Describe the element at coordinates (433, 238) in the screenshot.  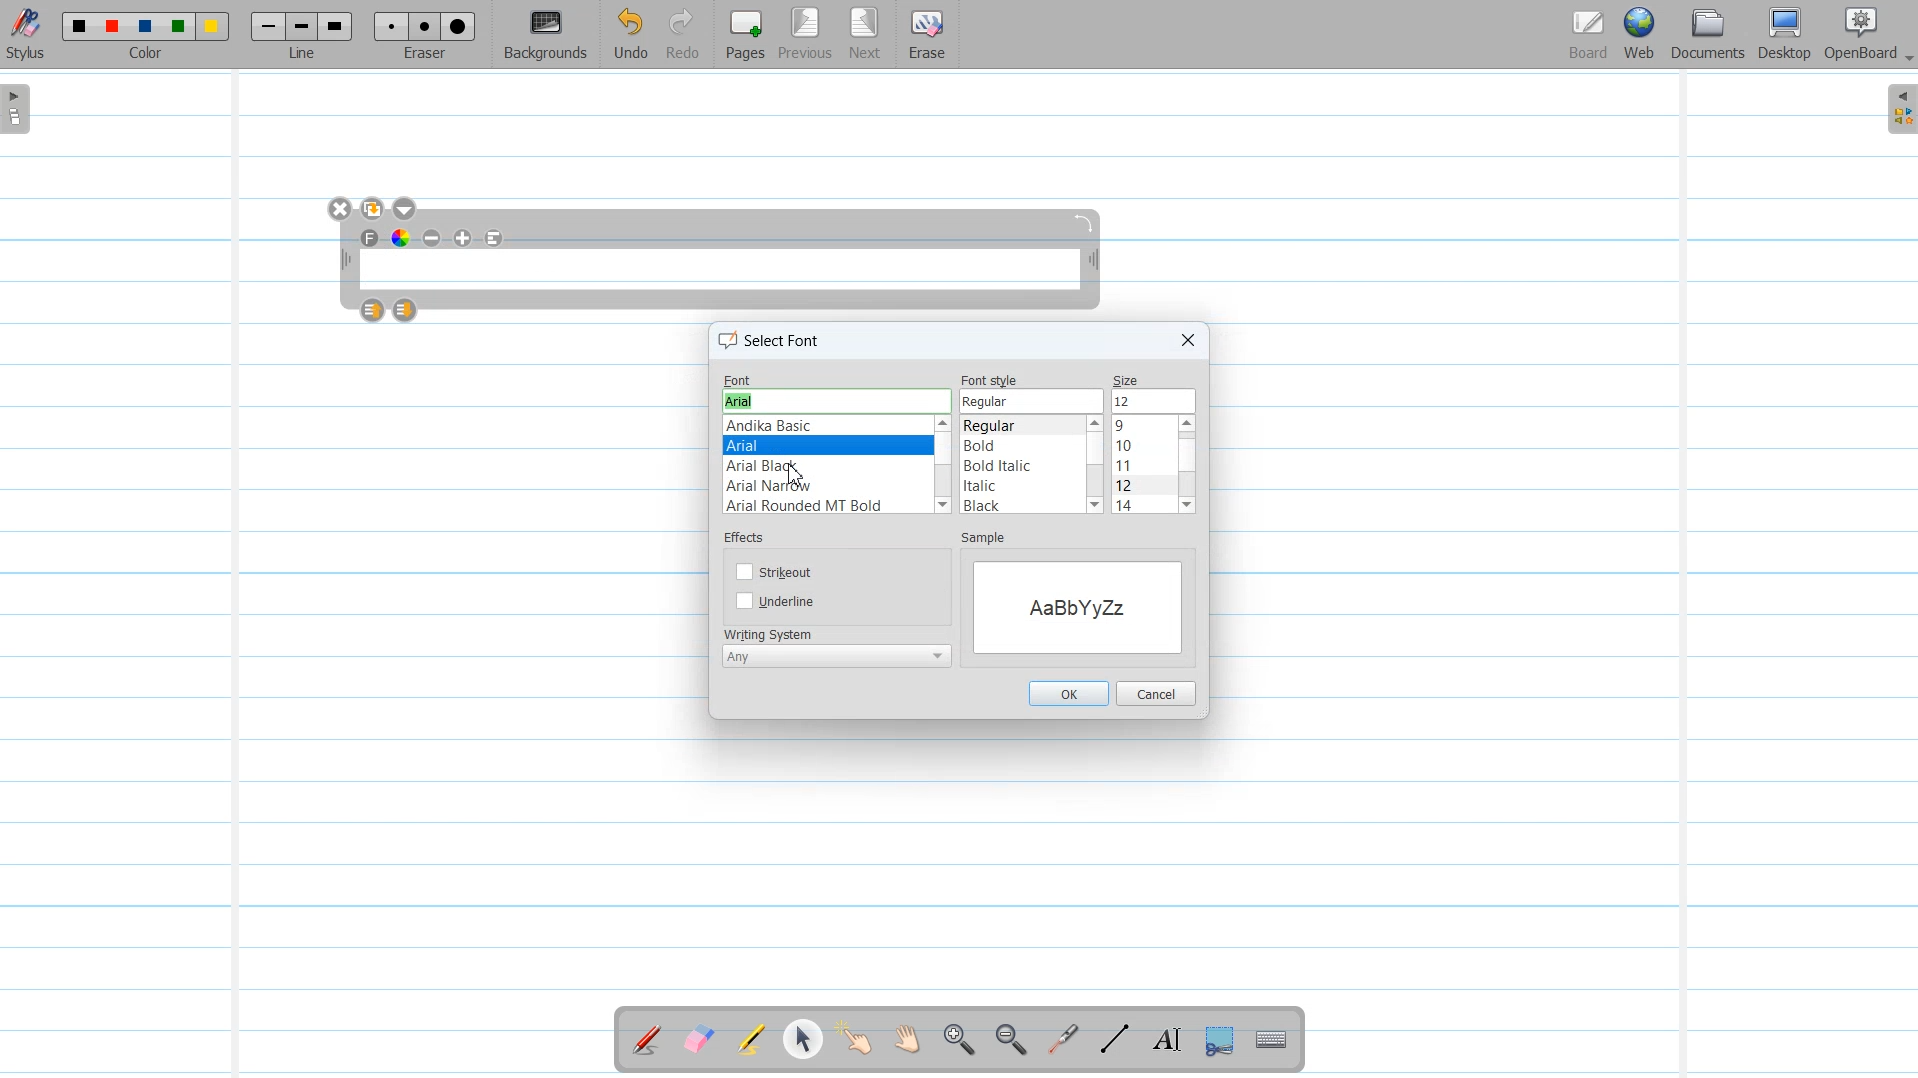
I see `Minimize text size` at that location.